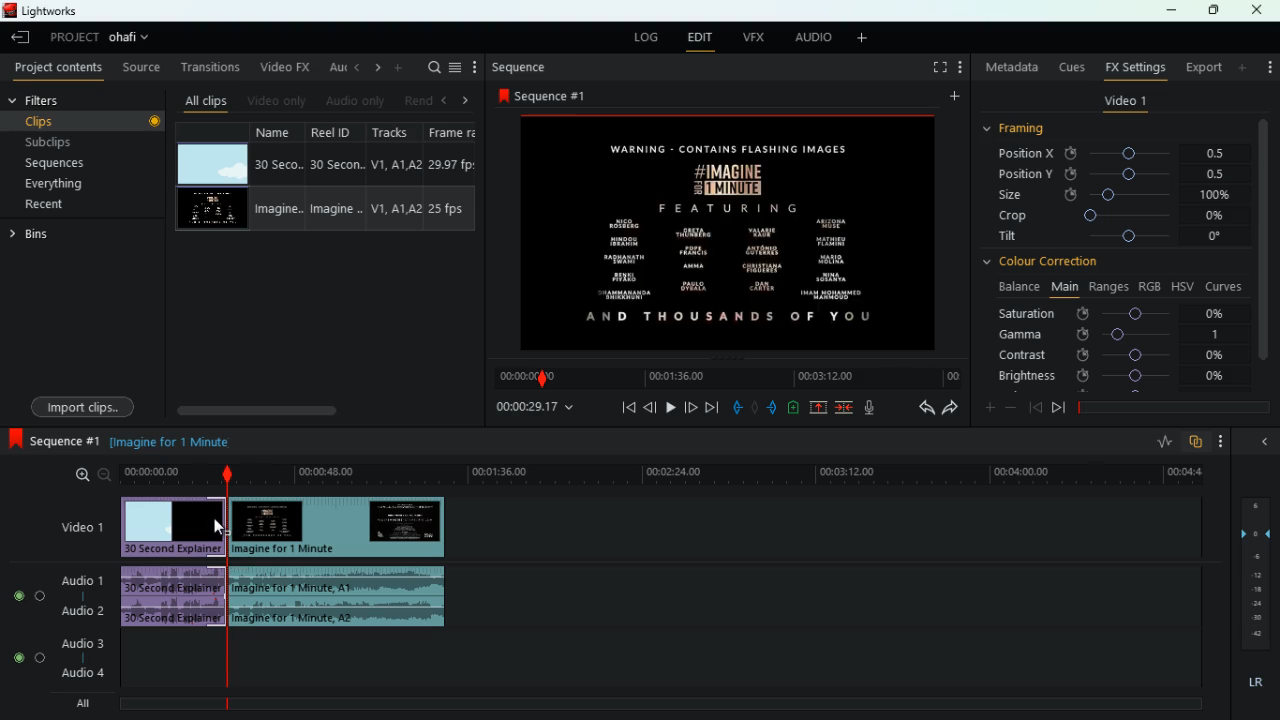  What do you see at coordinates (757, 37) in the screenshot?
I see `vfx` at bounding box center [757, 37].